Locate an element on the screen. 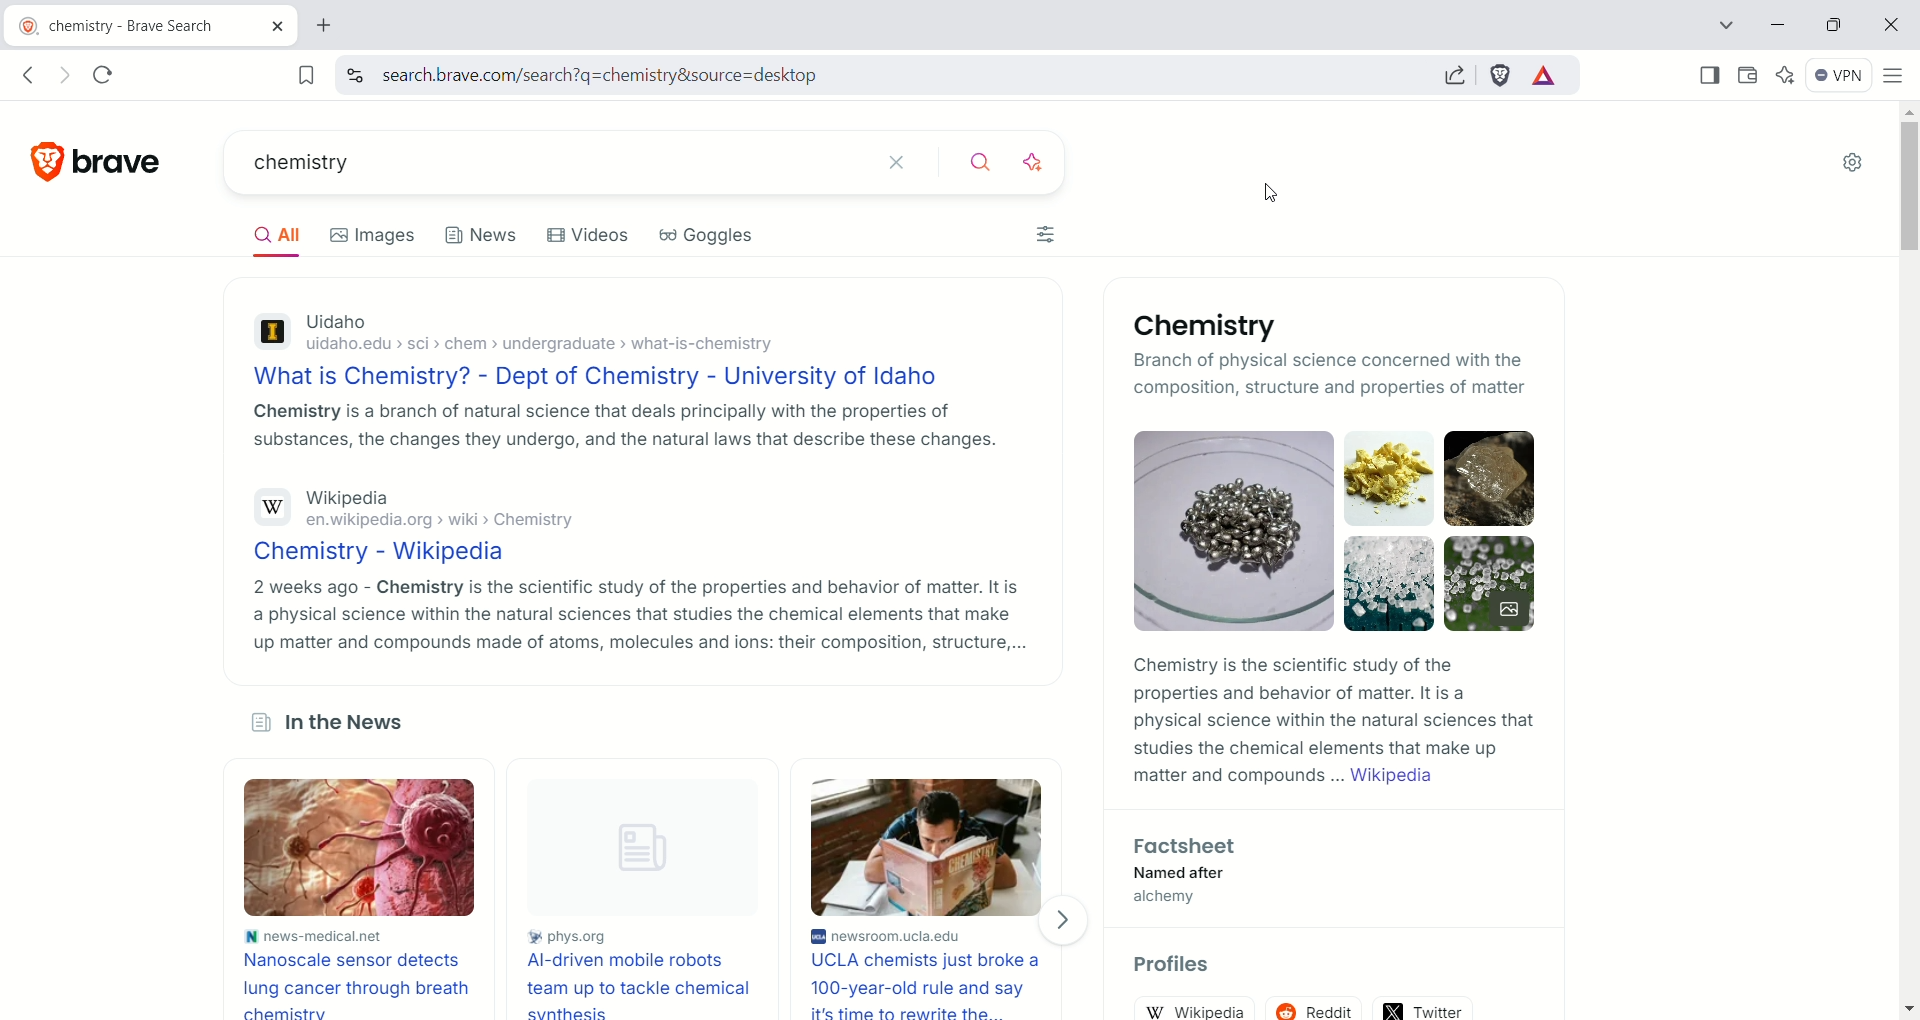 The width and height of the screenshot is (1920, 1020). image of a person reading a book is located at coordinates (929, 845).